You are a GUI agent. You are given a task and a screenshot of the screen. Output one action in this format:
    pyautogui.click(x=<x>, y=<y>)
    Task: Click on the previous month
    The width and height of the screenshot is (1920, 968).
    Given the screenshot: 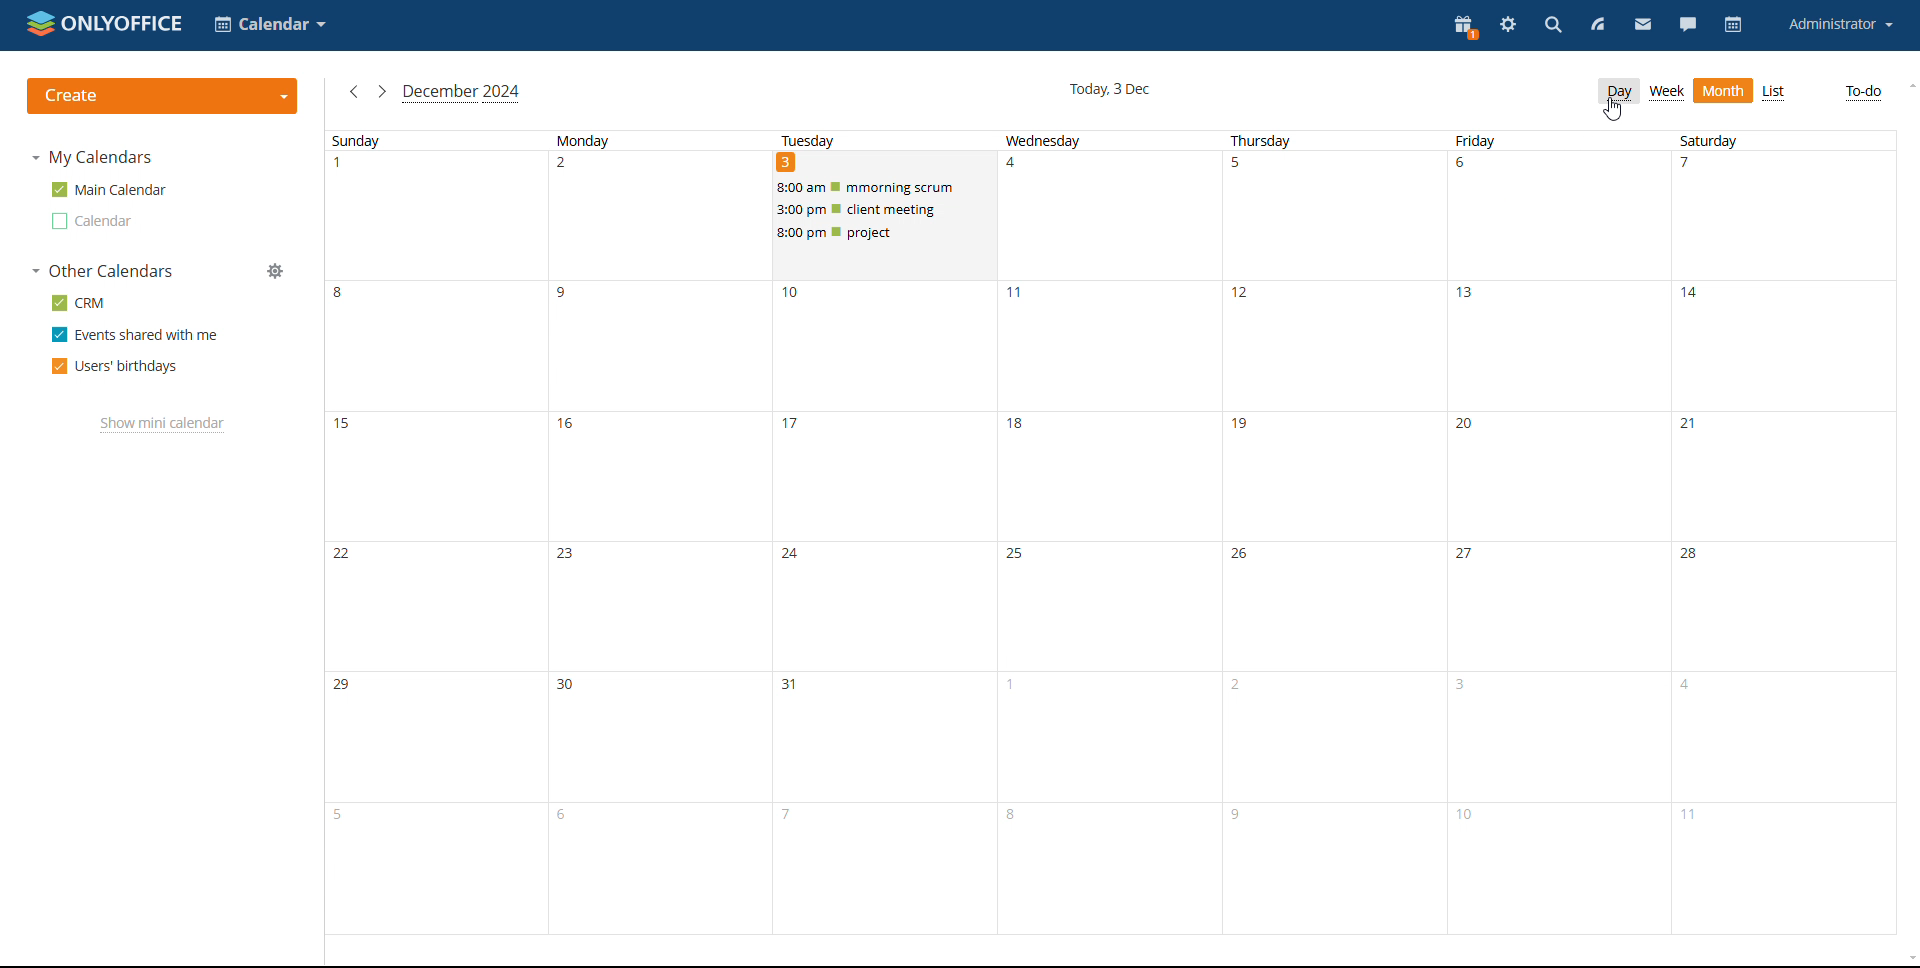 What is the action you would take?
    pyautogui.click(x=354, y=92)
    